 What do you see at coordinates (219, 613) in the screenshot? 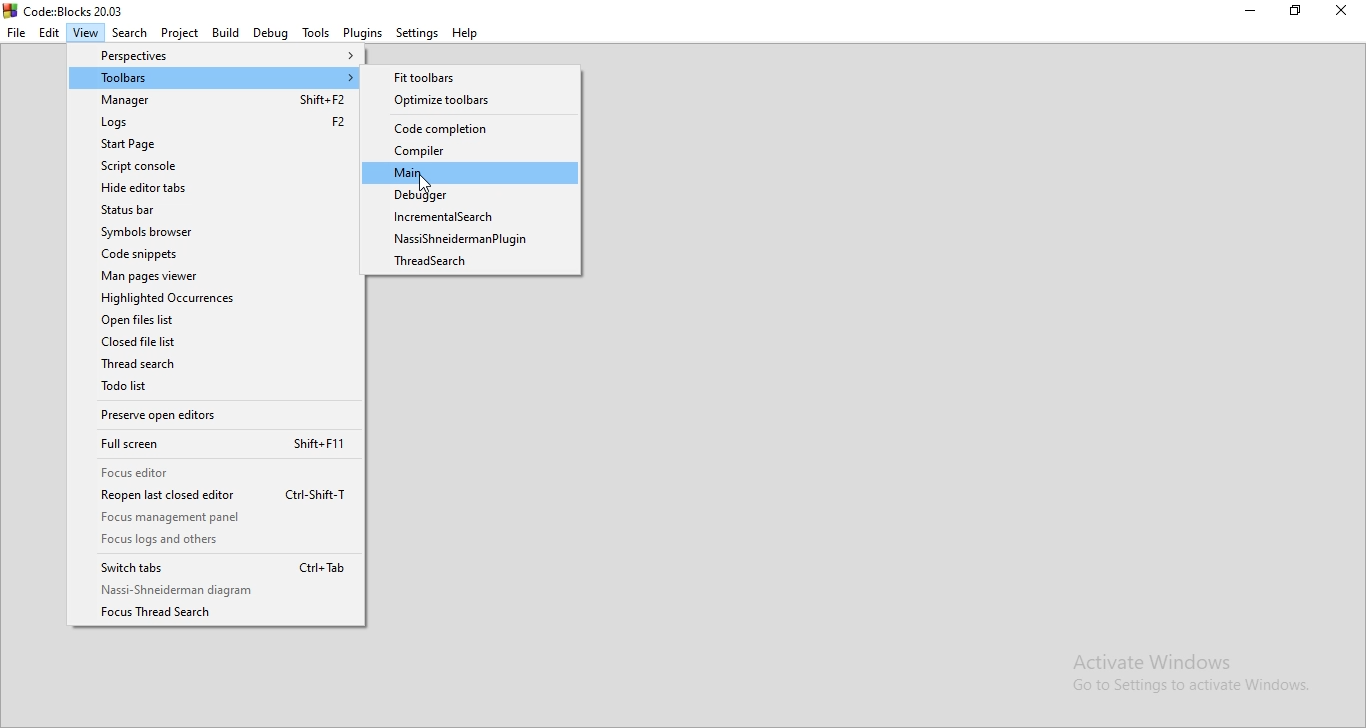
I see `Focus Thread Search` at bounding box center [219, 613].